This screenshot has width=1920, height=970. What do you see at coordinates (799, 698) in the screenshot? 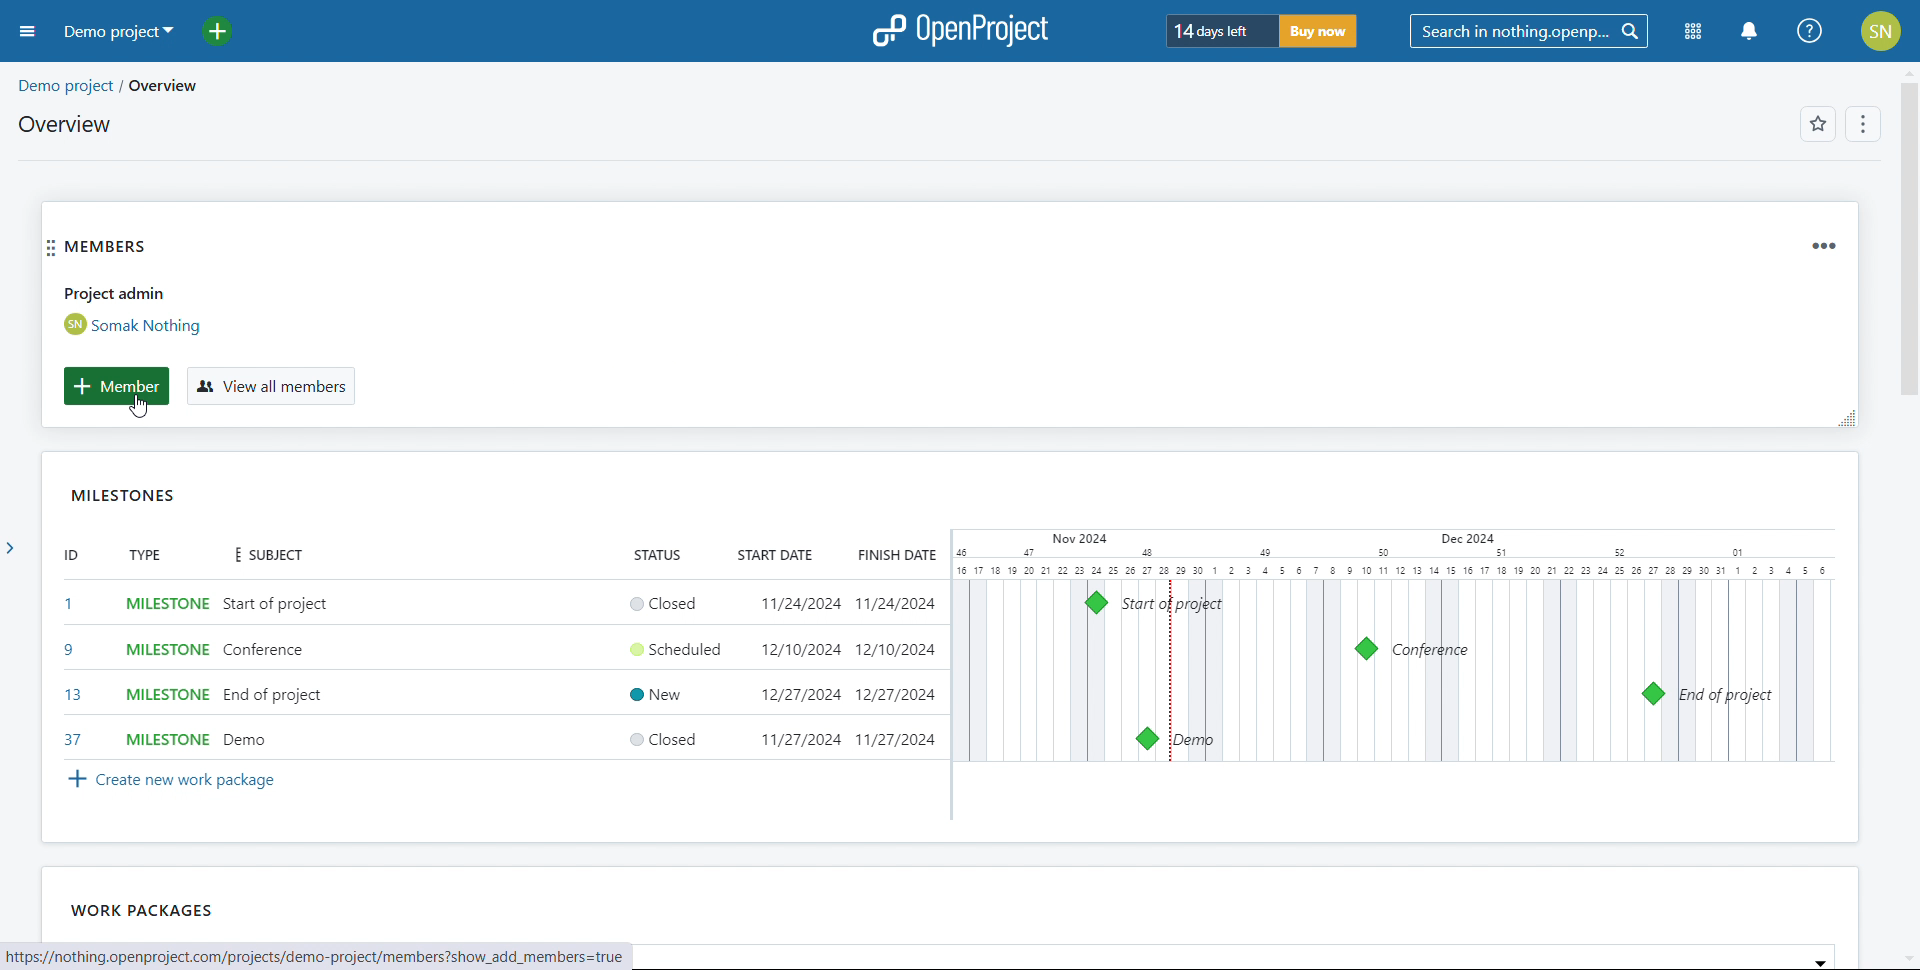
I see `12/27/2024` at bounding box center [799, 698].